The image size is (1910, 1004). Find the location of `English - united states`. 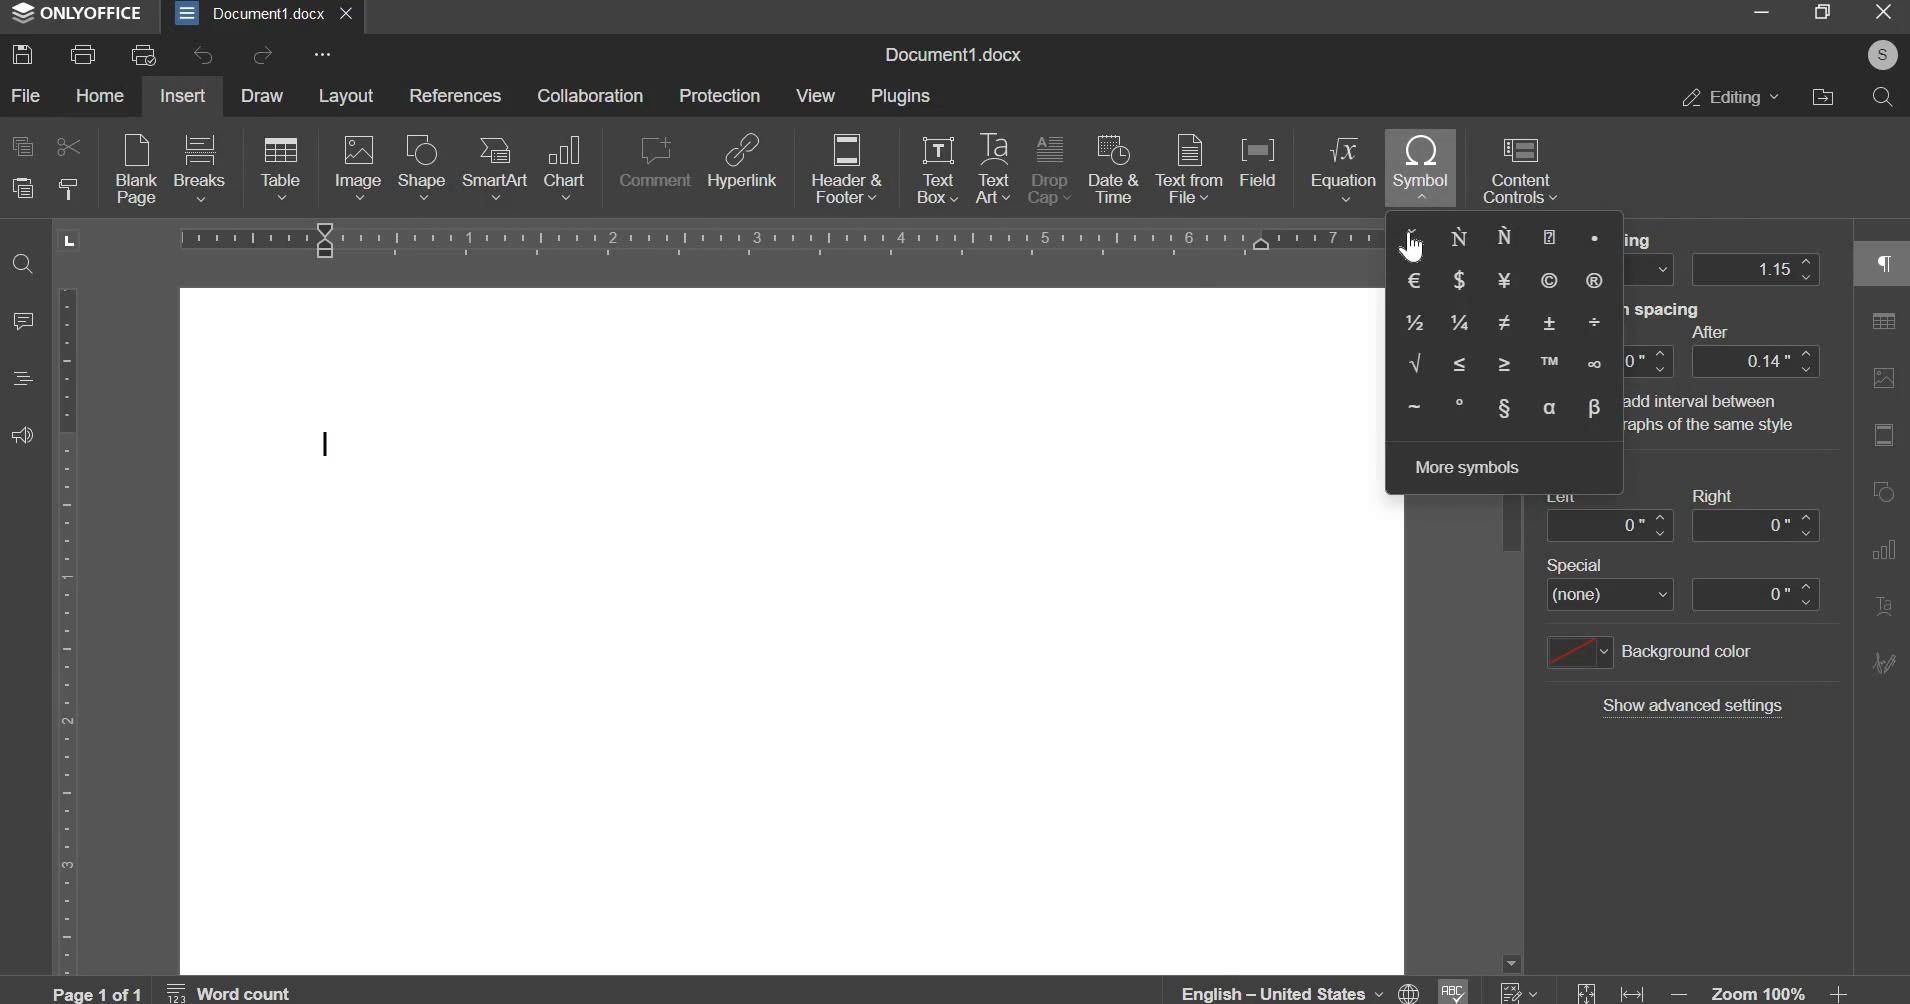

English - united states is located at coordinates (1300, 993).